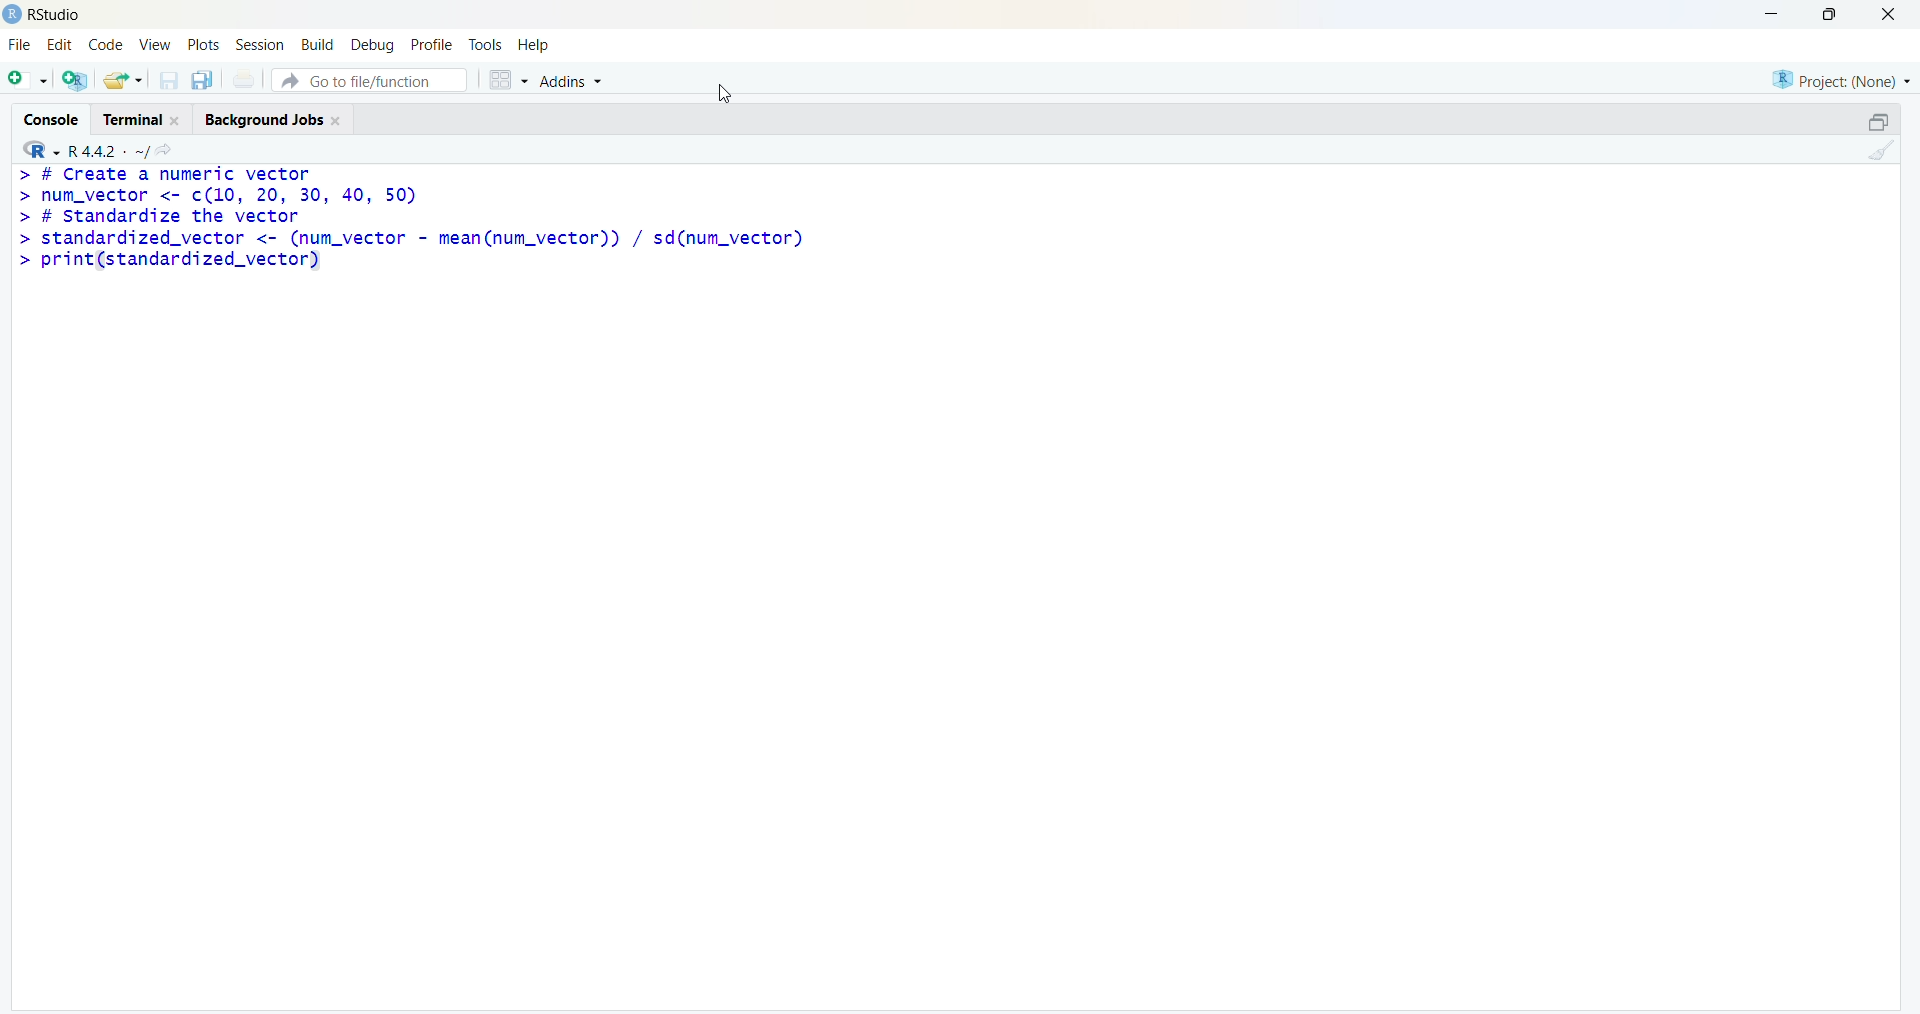 This screenshot has height=1014, width=1920. I want to click on project (none), so click(1841, 81).